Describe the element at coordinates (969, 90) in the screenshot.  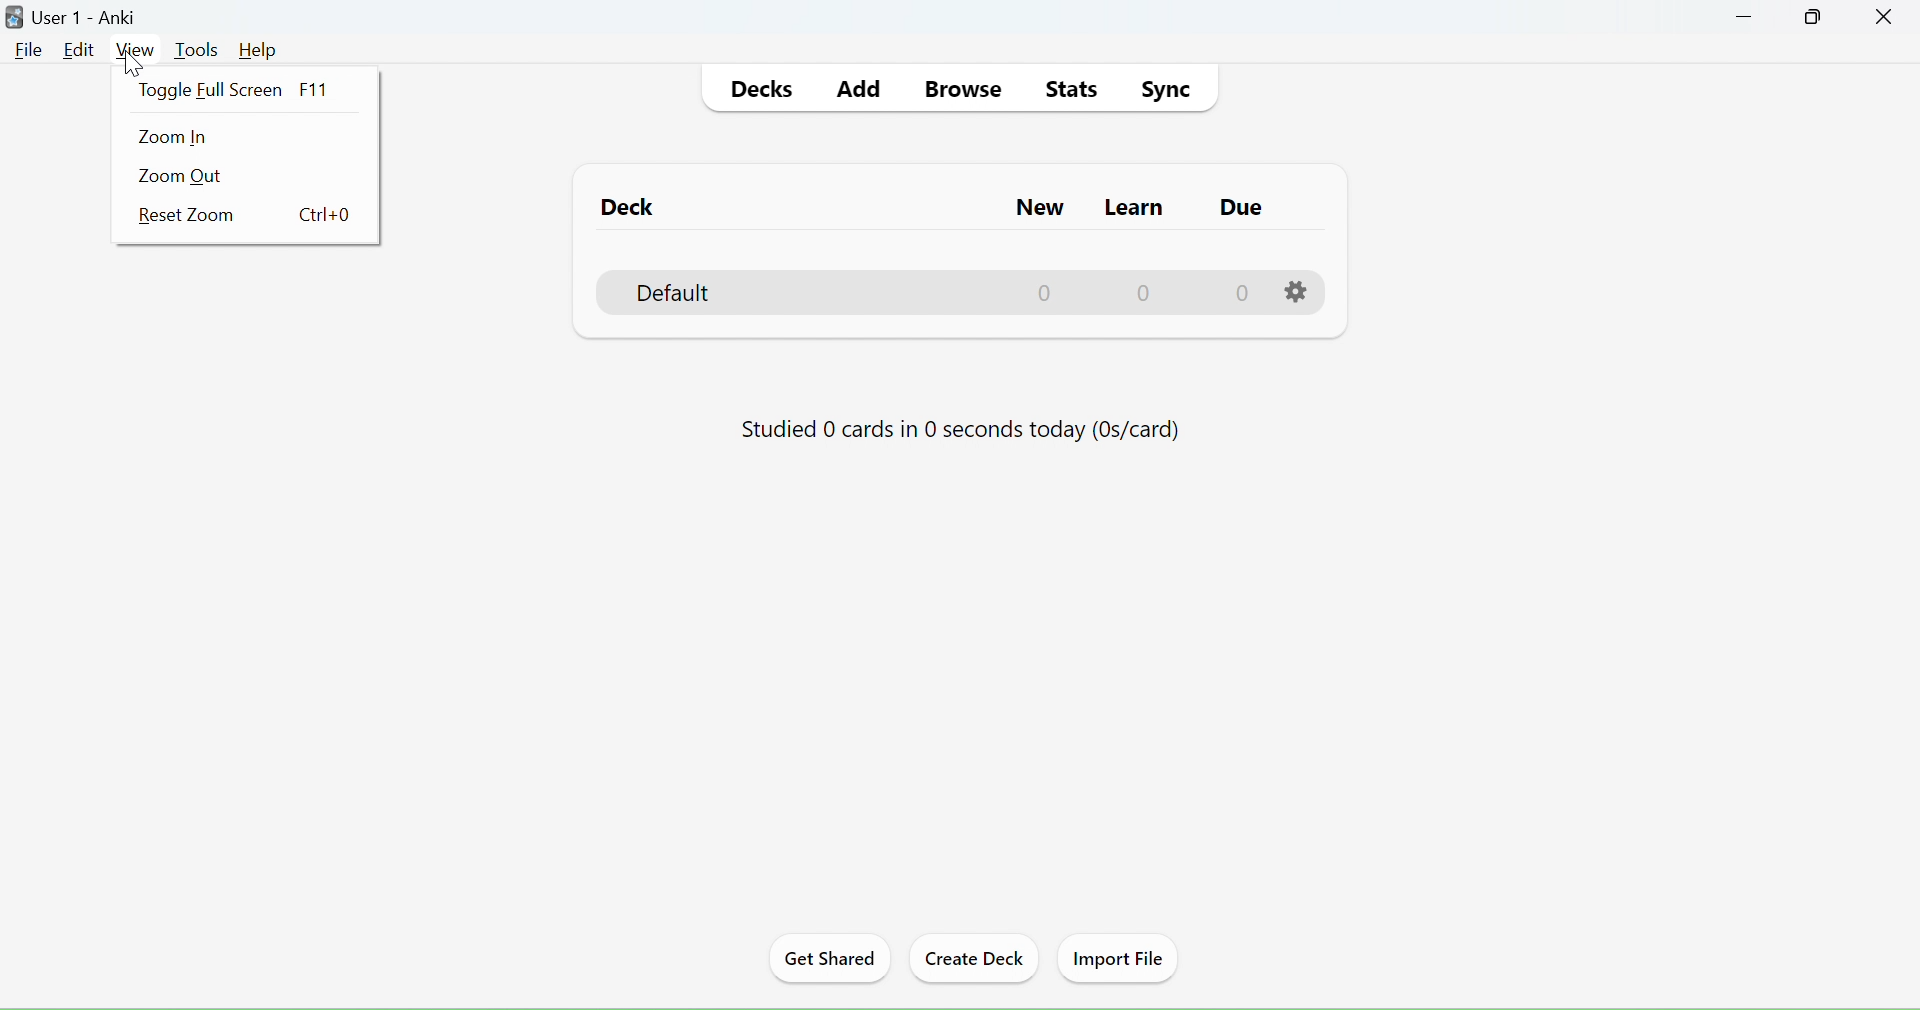
I see `browse` at that location.